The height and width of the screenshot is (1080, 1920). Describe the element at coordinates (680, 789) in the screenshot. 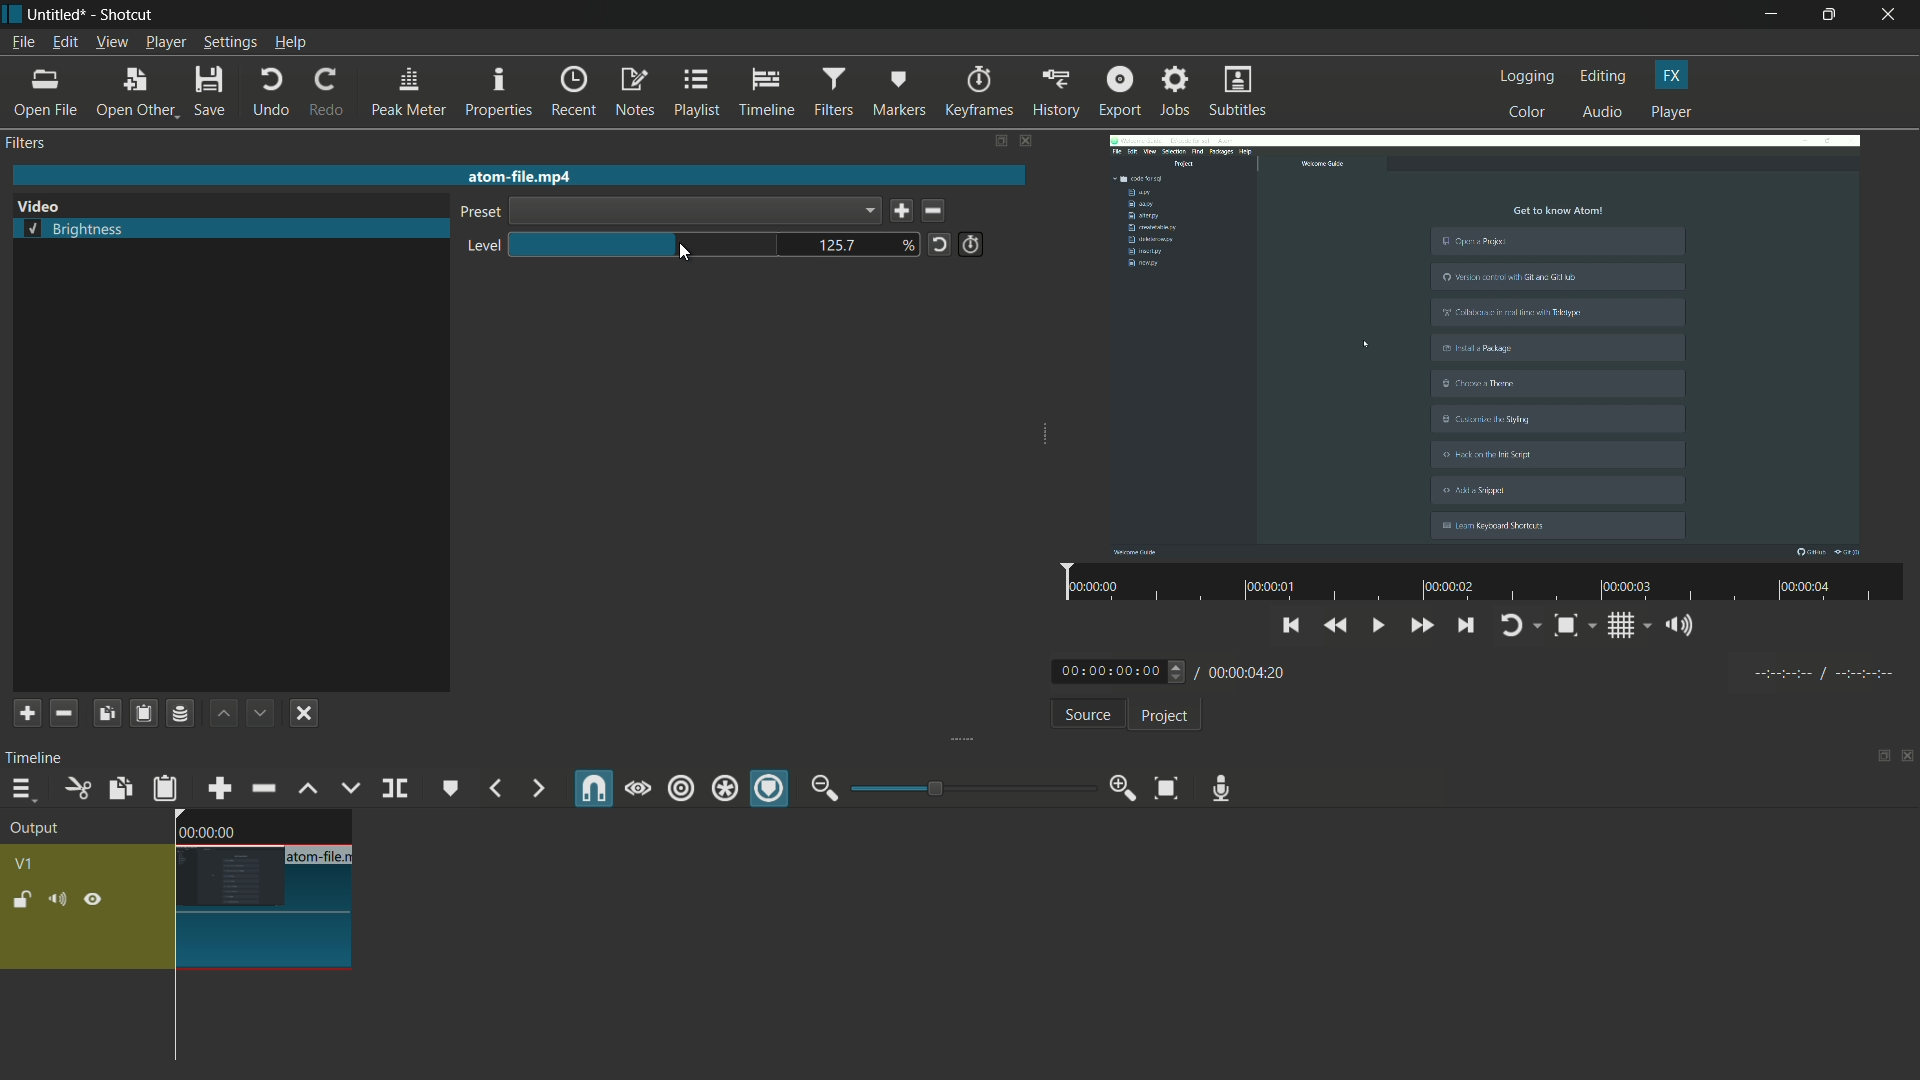

I see `ripple` at that location.